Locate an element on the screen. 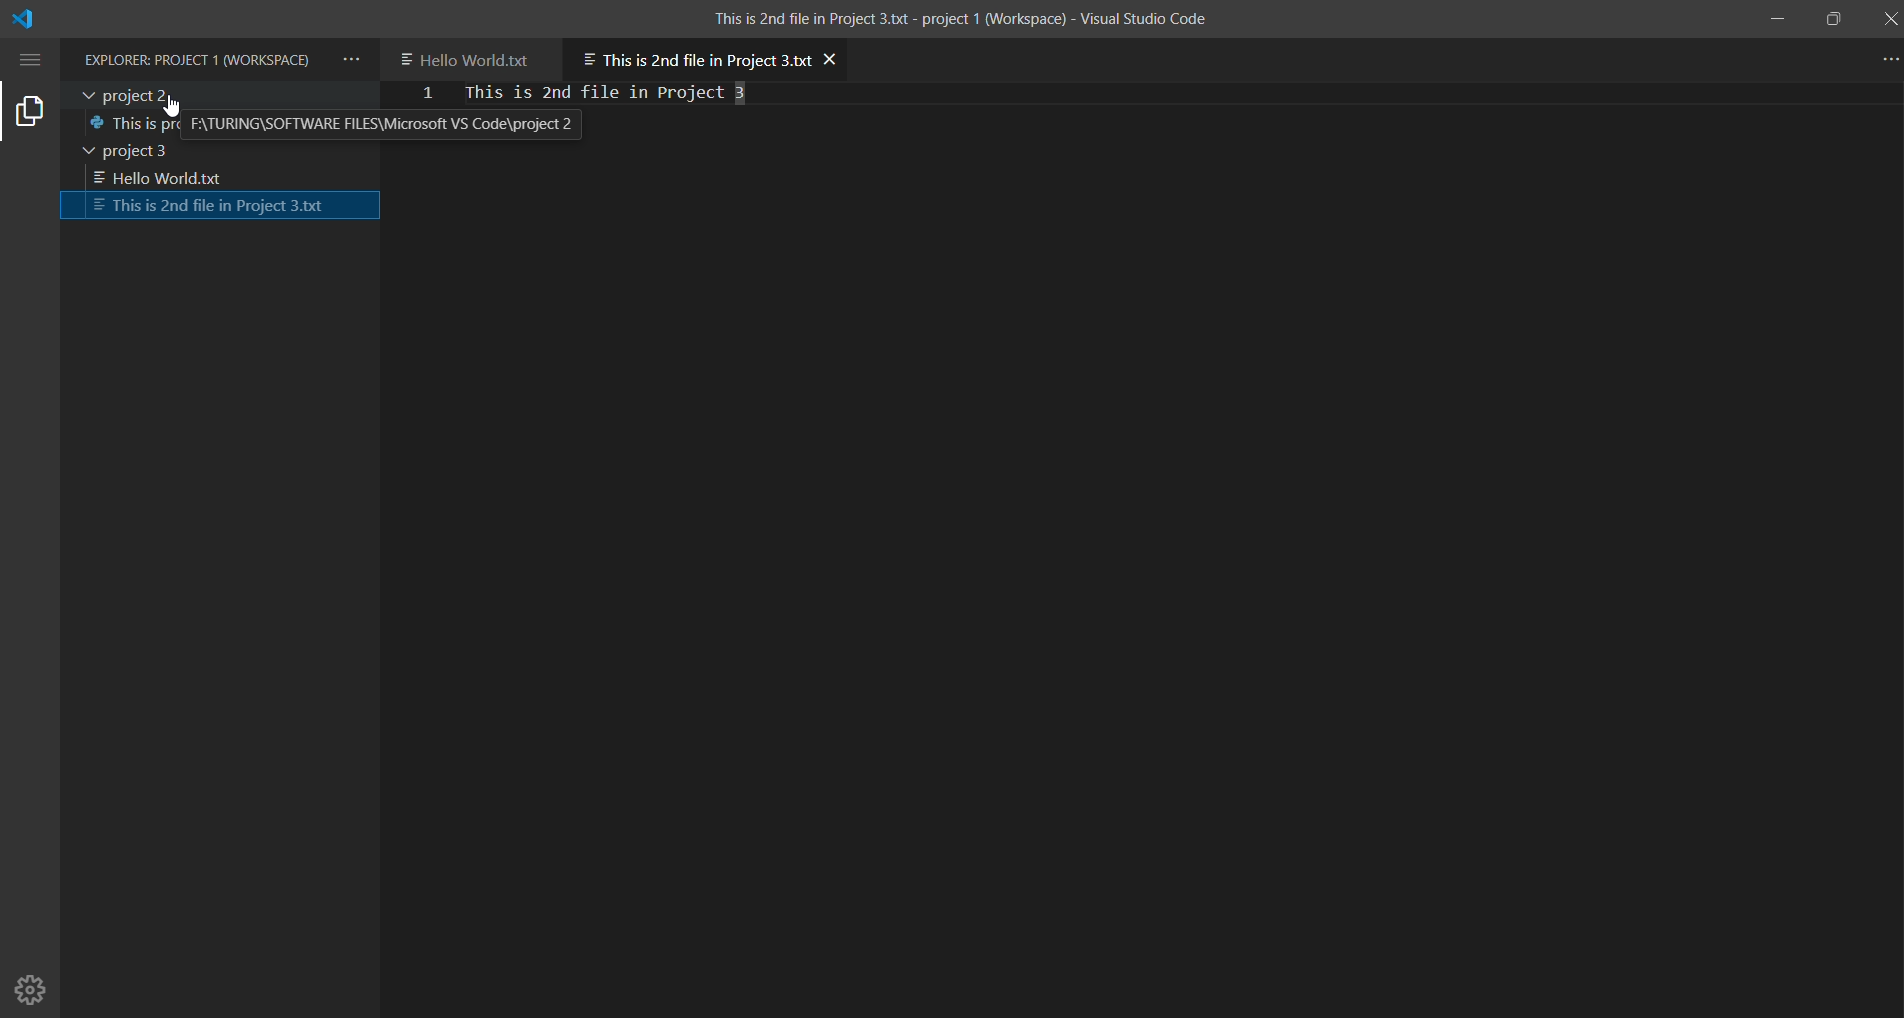 This screenshot has height=1018, width=1904. explorer tab is located at coordinates (30, 110).